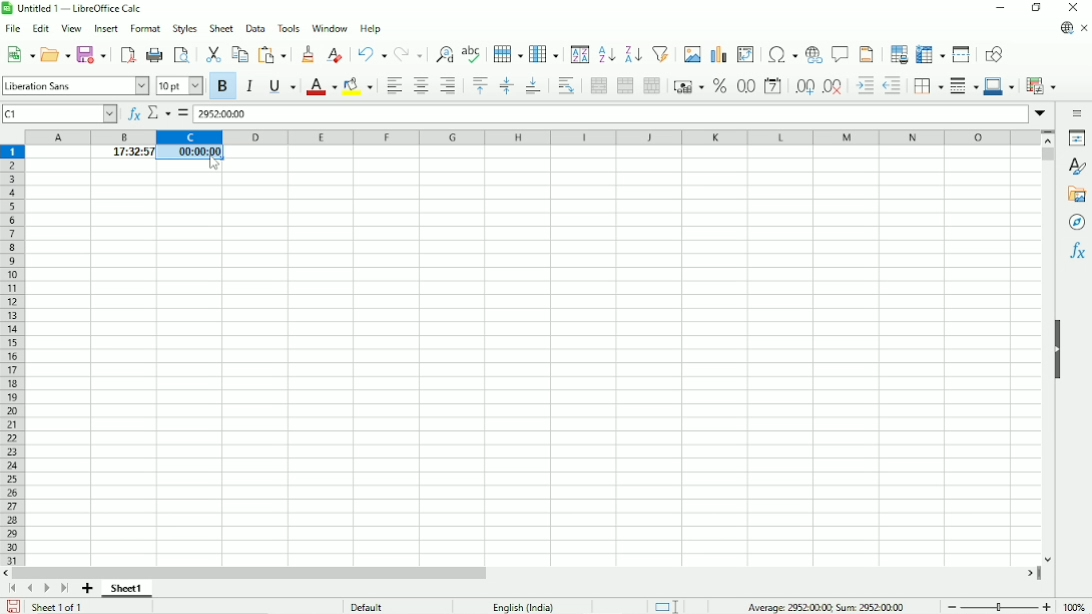  What do you see at coordinates (1075, 605) in the screenshot?
I see `Zoom factor` at bounding box center [1075, 605].